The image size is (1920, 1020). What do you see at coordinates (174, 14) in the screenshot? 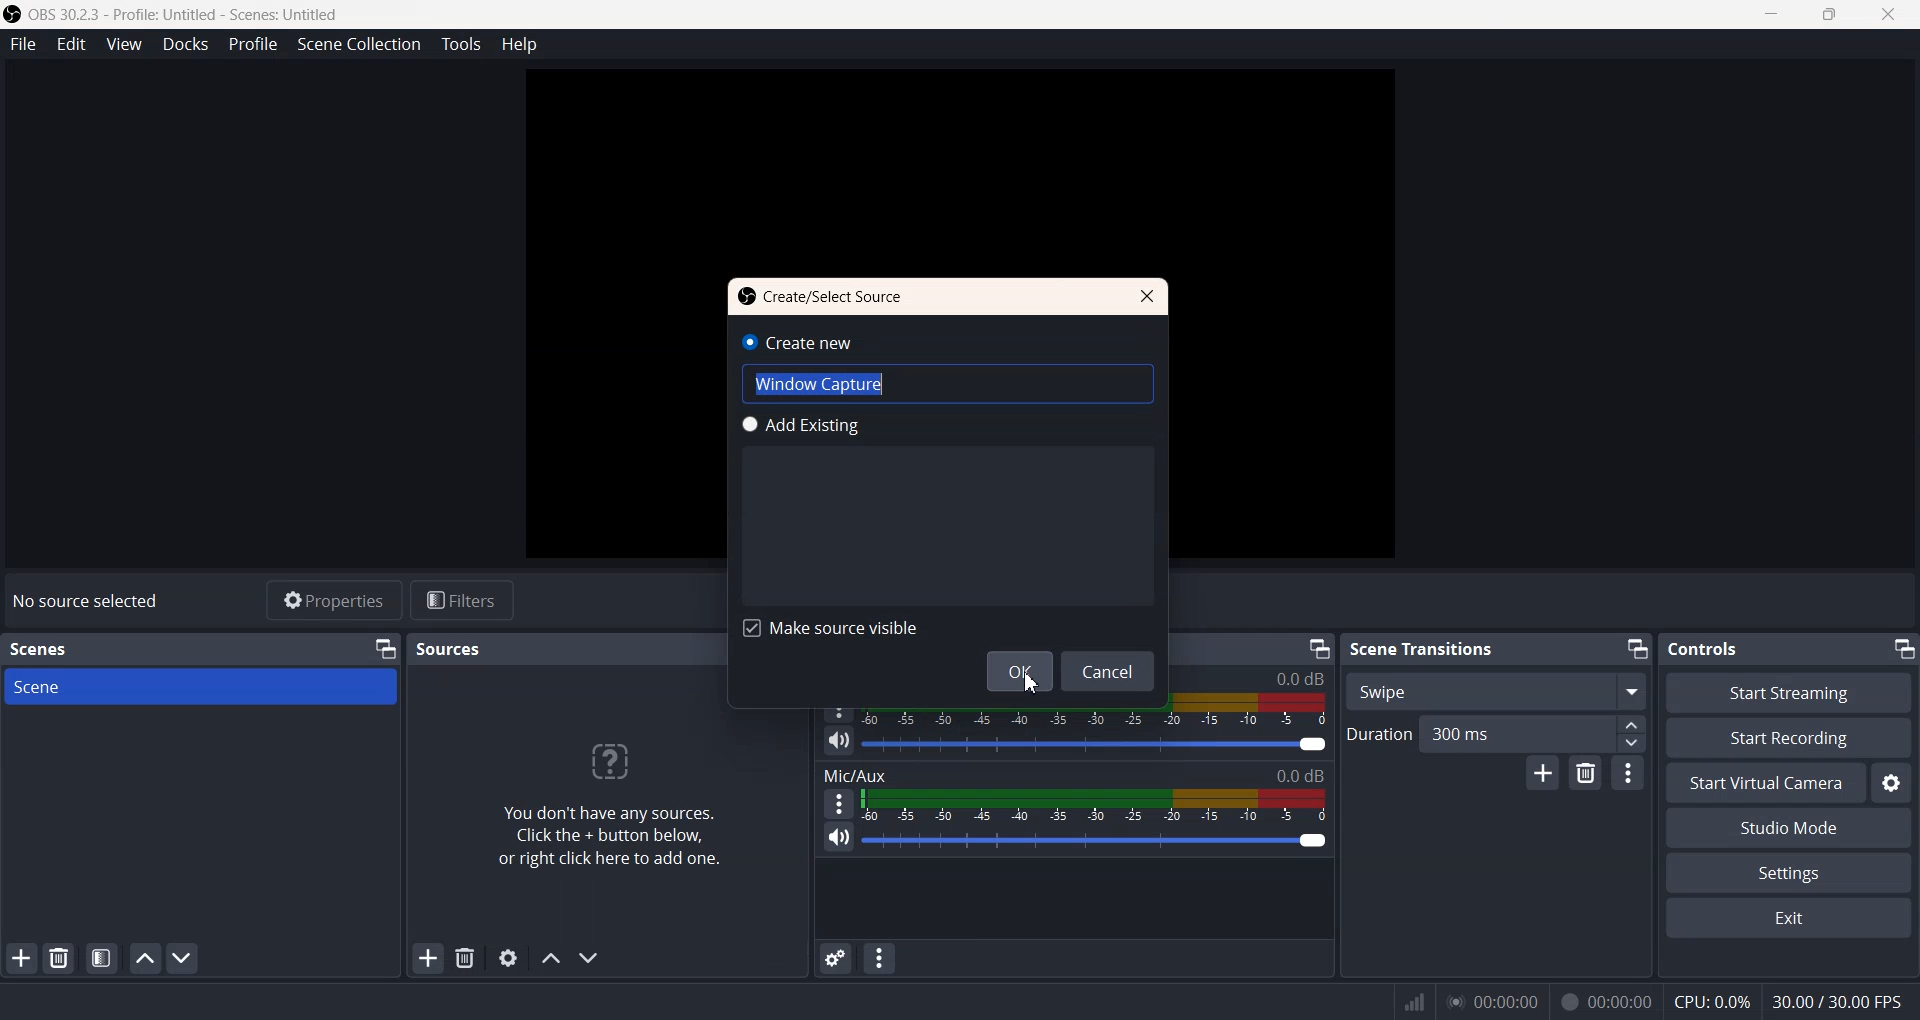
I see `‘OBS 30.2.3 - Profile: Untitled - Scenes: Untitled` at bounding box center [174, 14].